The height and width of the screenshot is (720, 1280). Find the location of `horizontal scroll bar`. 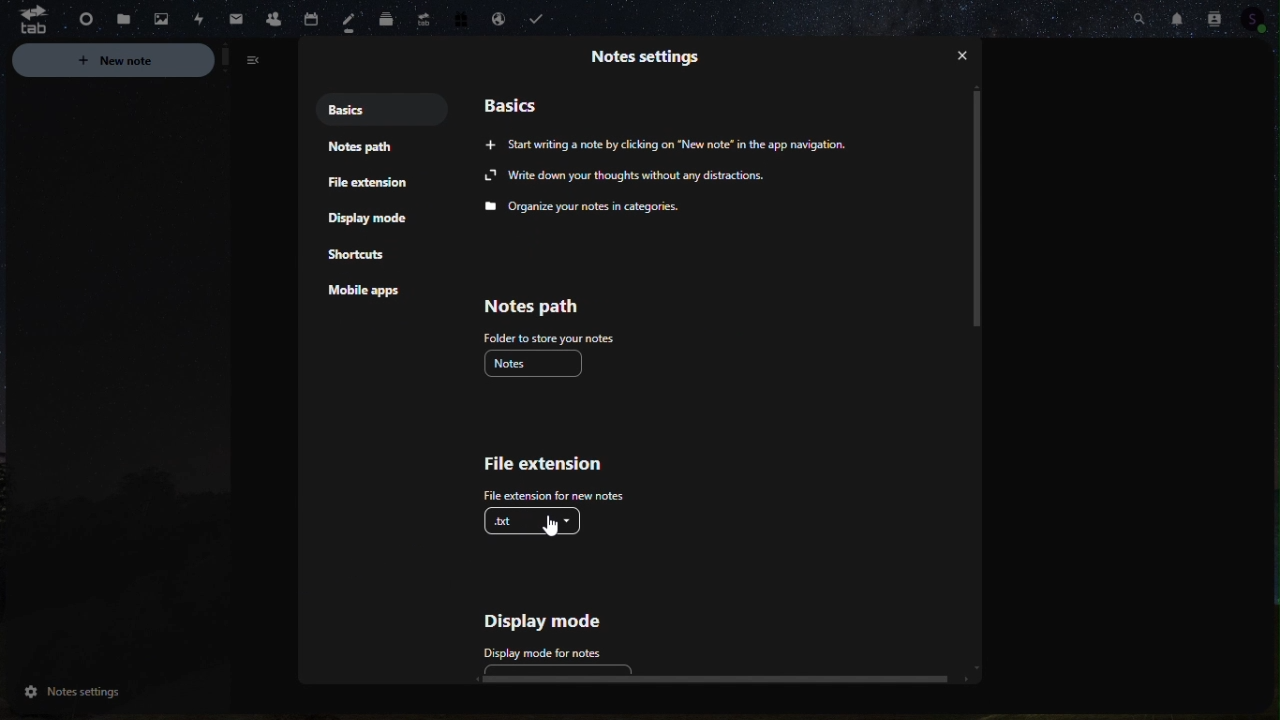

horizontal scroll bar is located at coordinates (705, 679).